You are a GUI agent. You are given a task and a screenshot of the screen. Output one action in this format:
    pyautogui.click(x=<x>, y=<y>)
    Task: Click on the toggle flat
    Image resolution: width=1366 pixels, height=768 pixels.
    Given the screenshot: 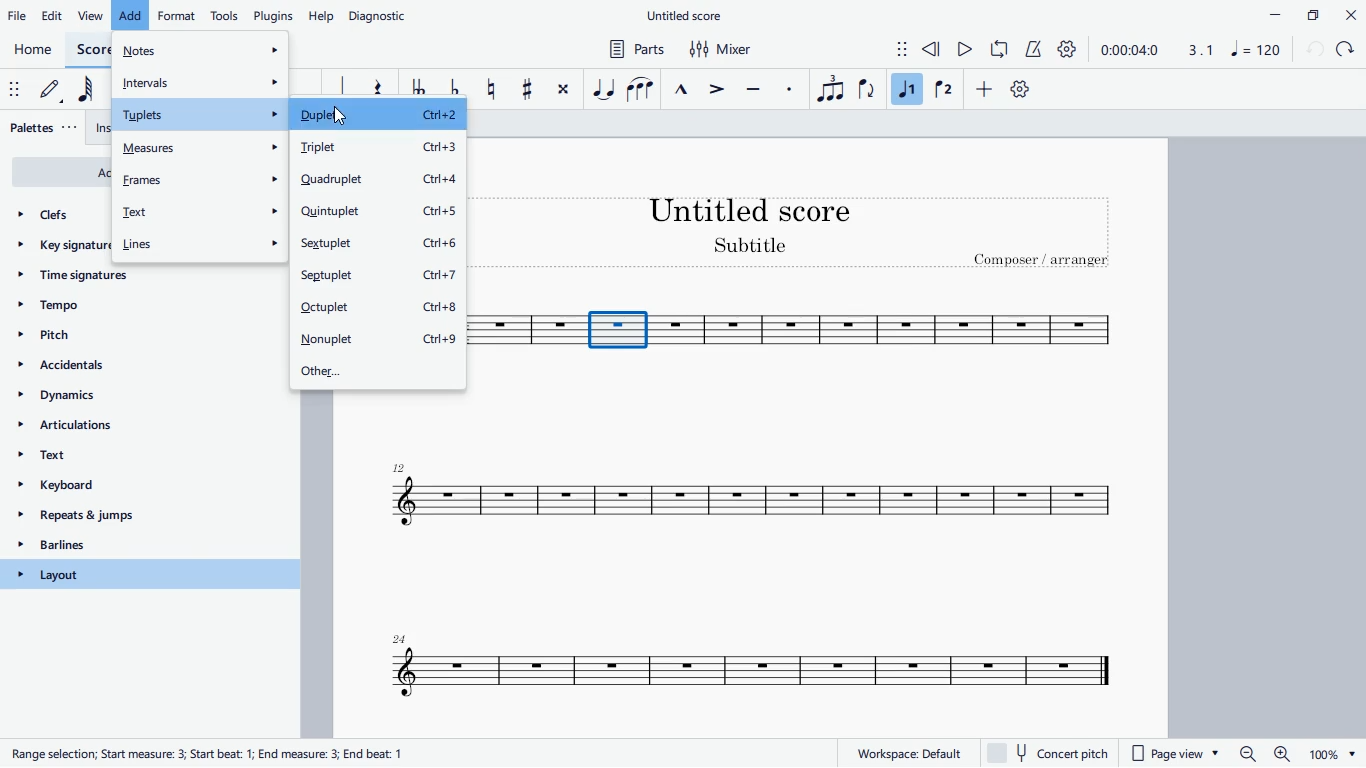 What is the action you would take?
    pyautogui.click(x=455, y=91)
    